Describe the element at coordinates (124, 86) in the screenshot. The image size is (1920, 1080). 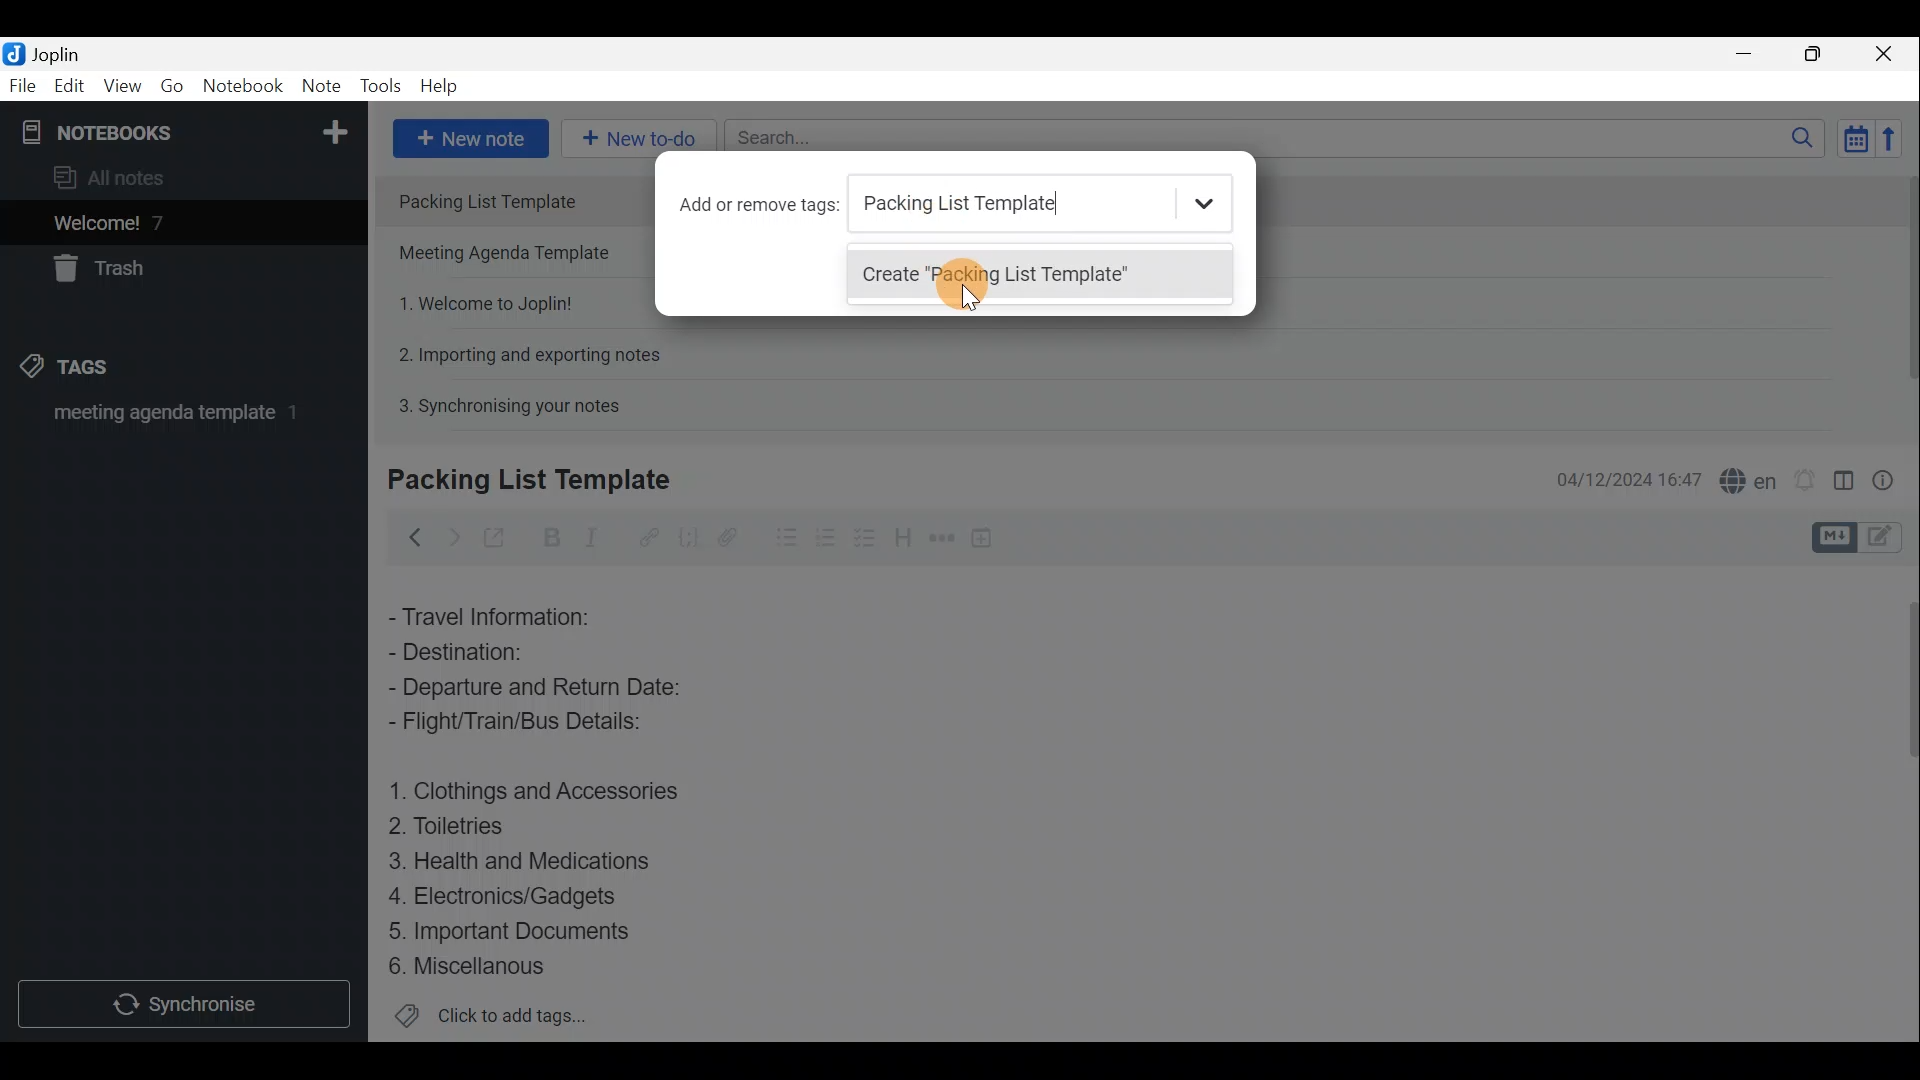
I see `View` at that location.